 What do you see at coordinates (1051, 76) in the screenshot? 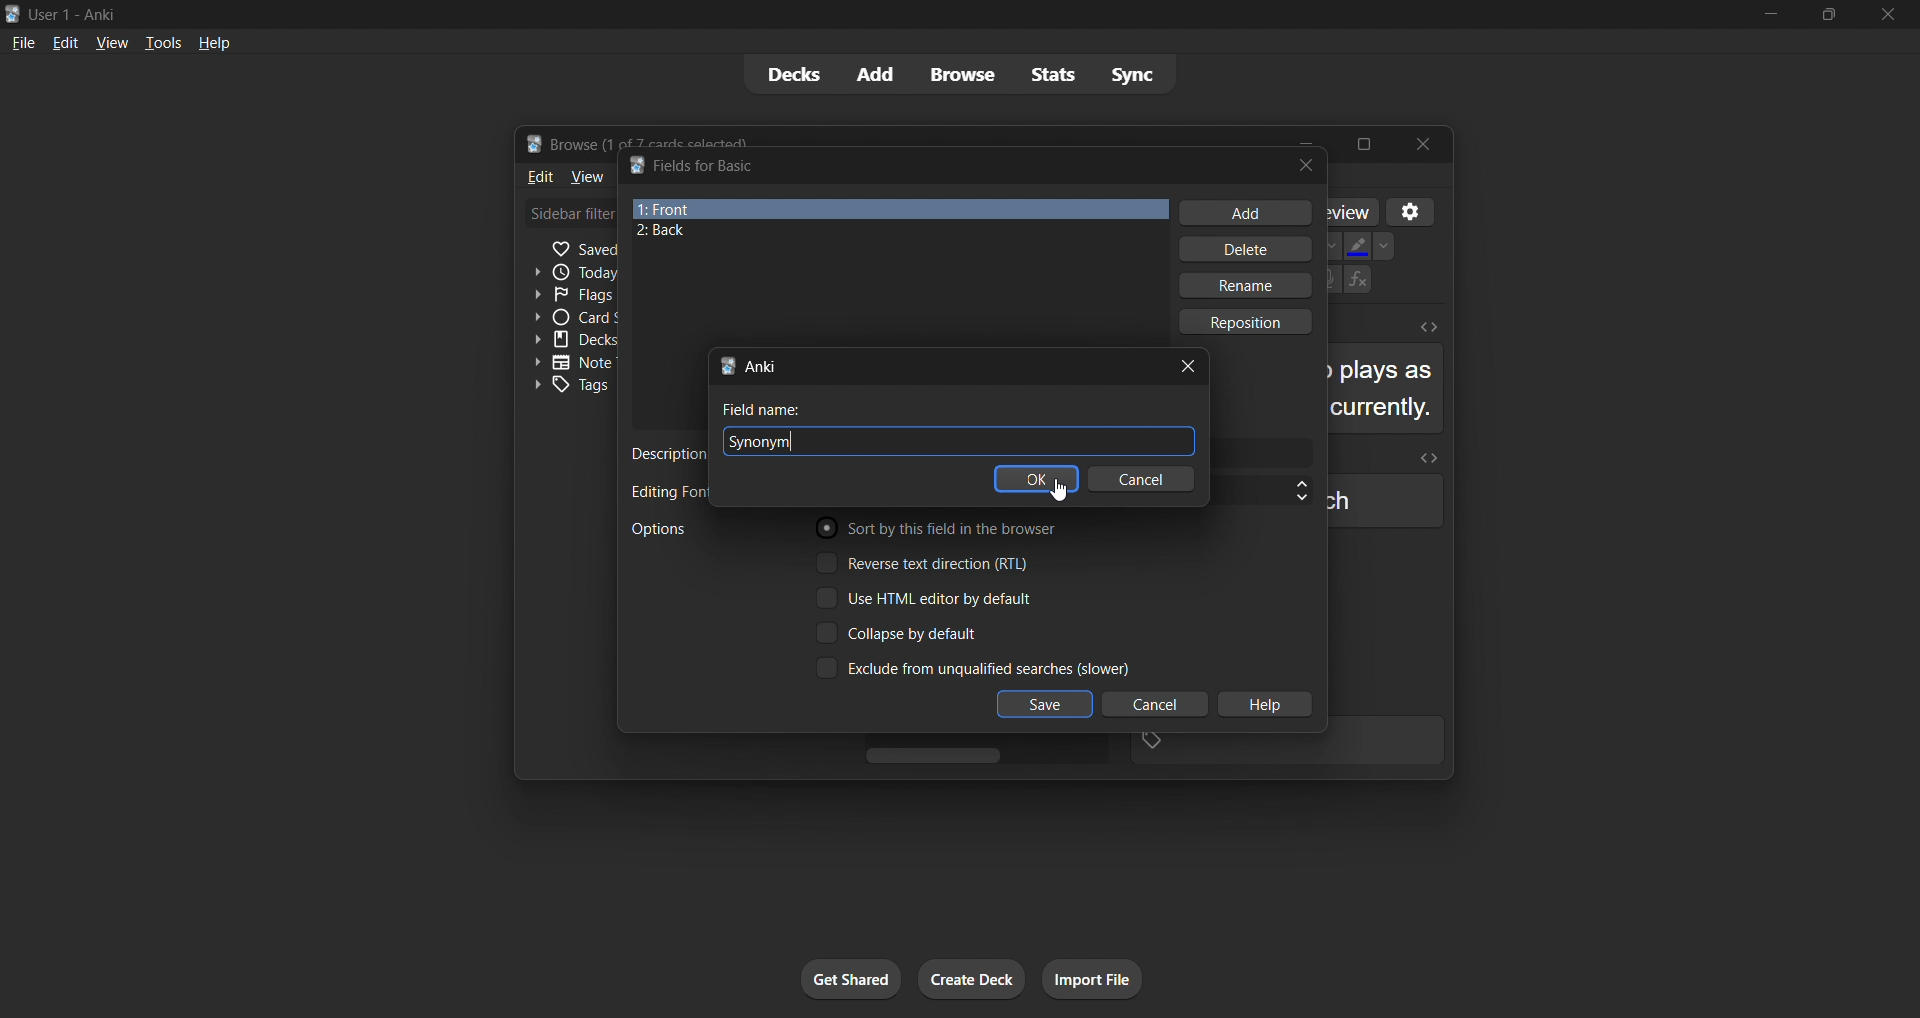
I see `stats` at bounding box center [1051, 76].